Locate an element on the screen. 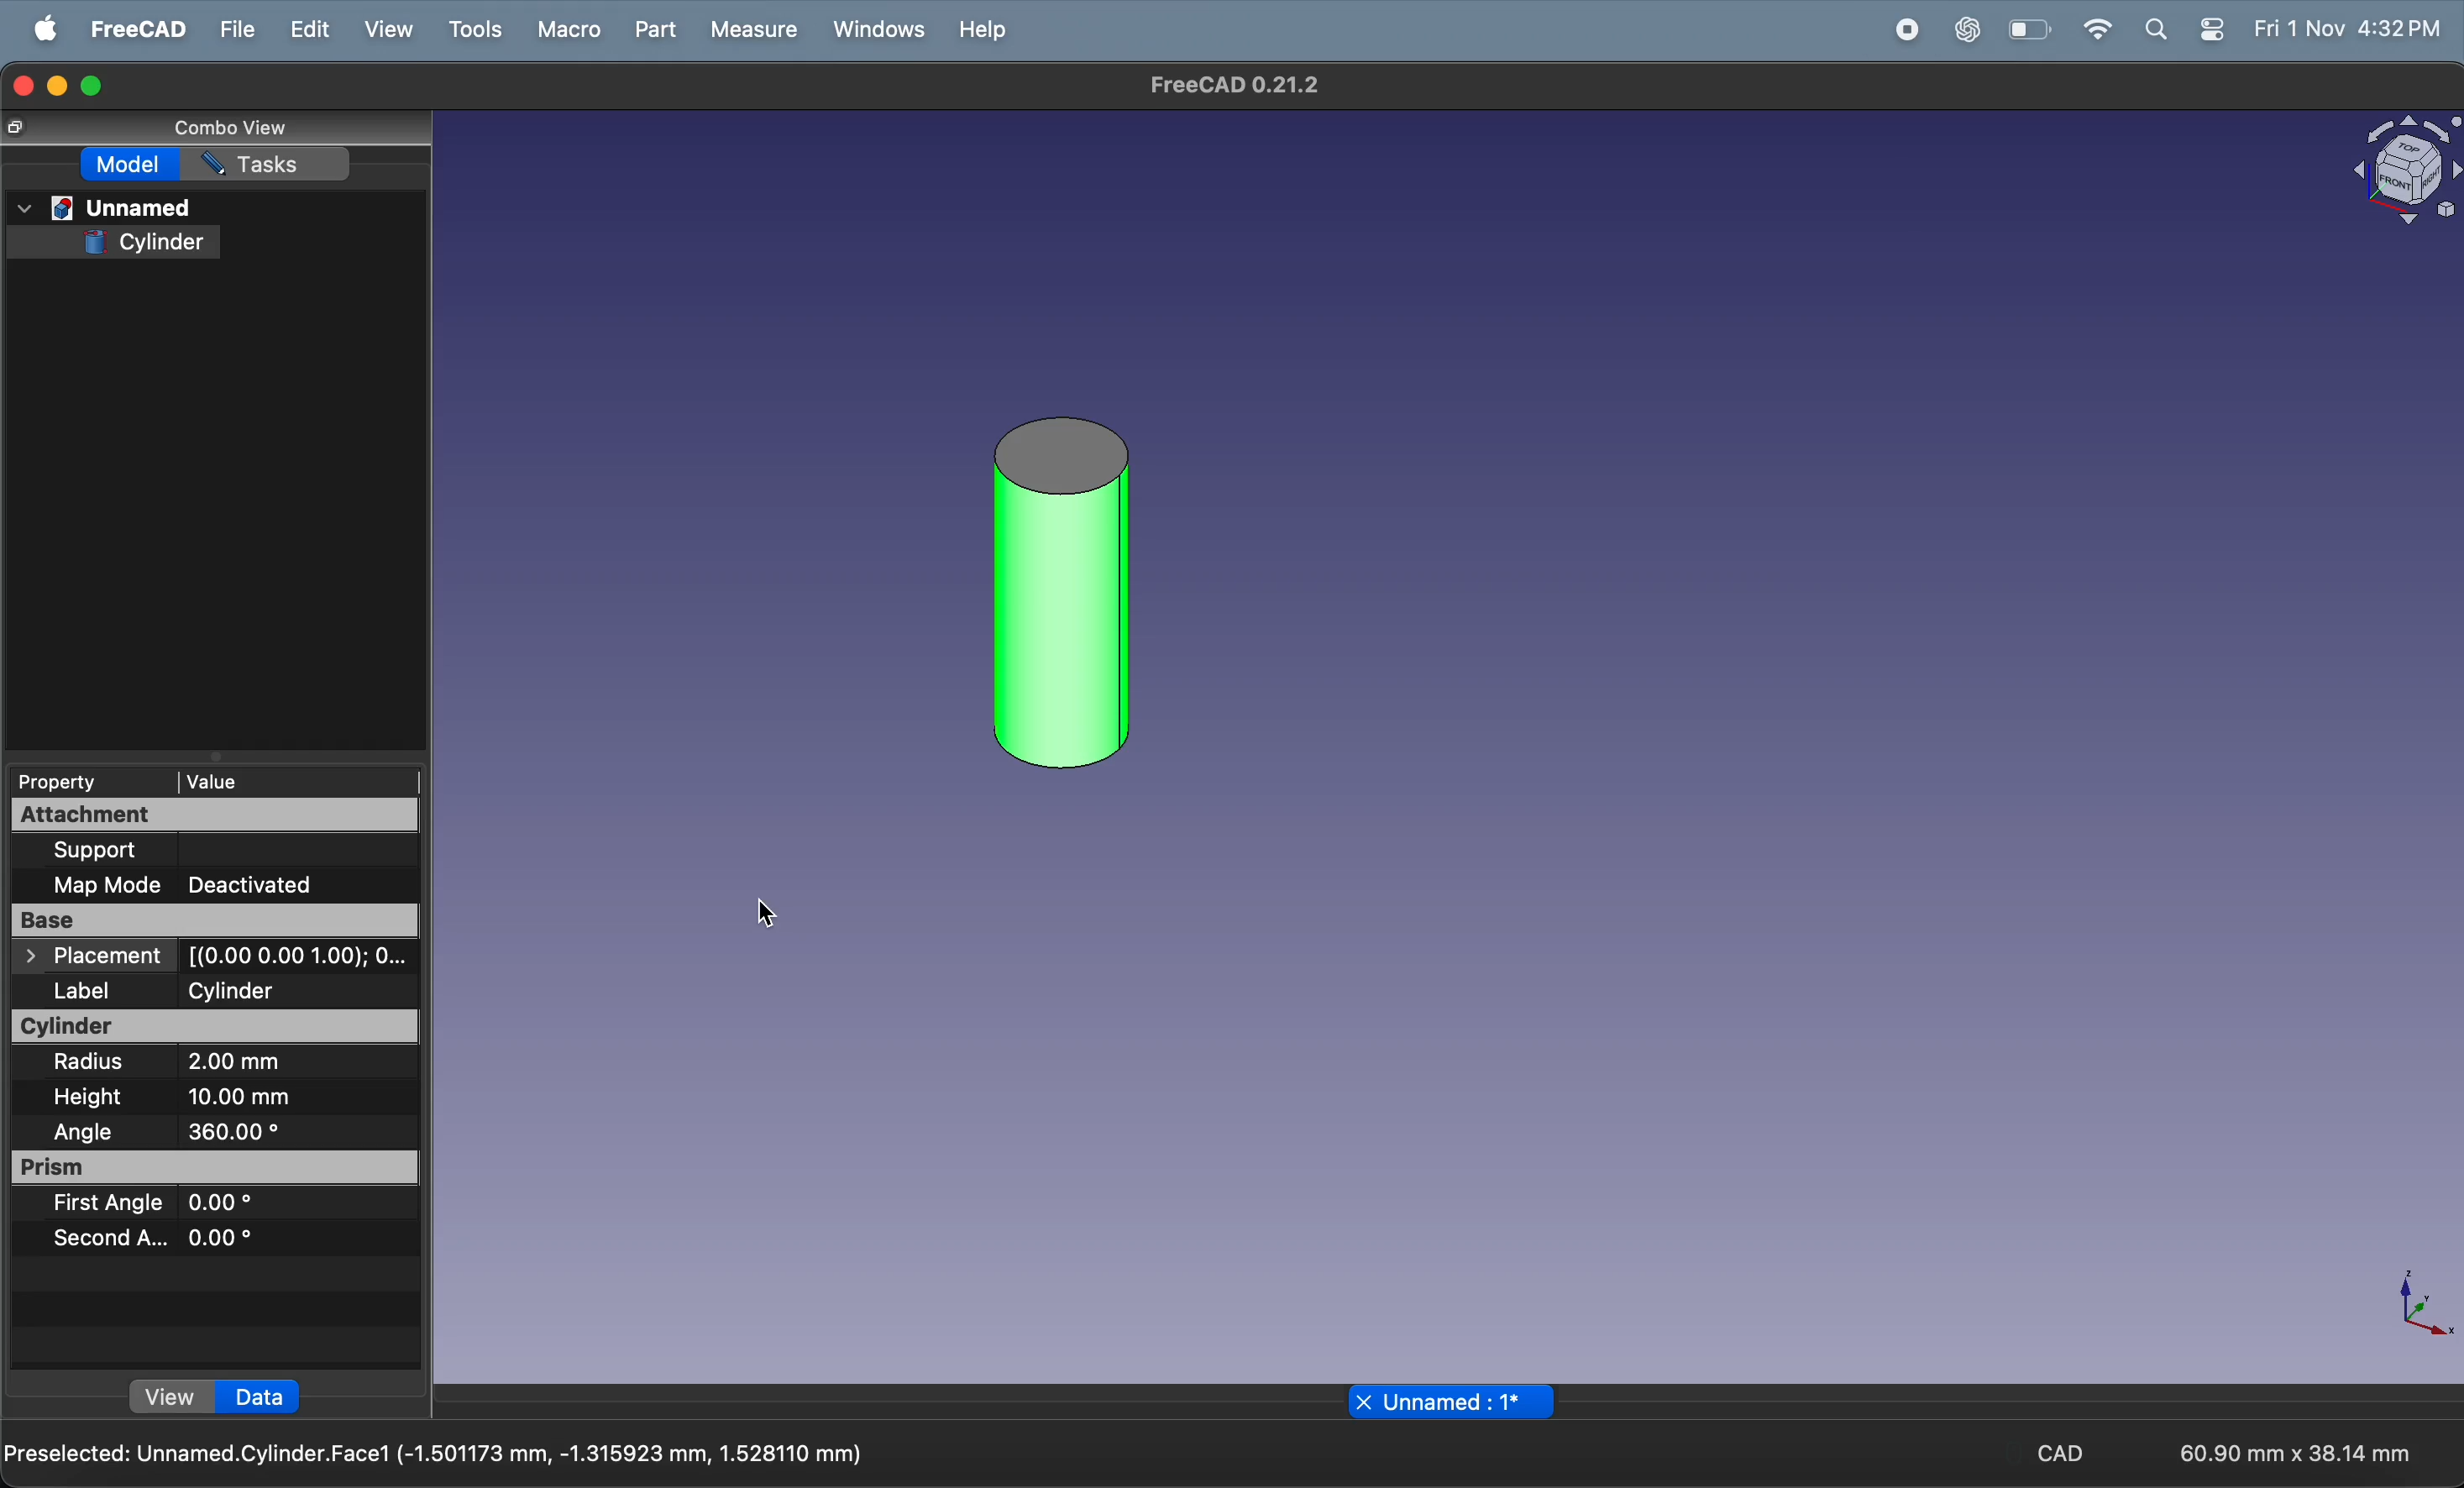 This screenshot has height=1488, width=2464. cylinder is located at coordinates (1063, 594).